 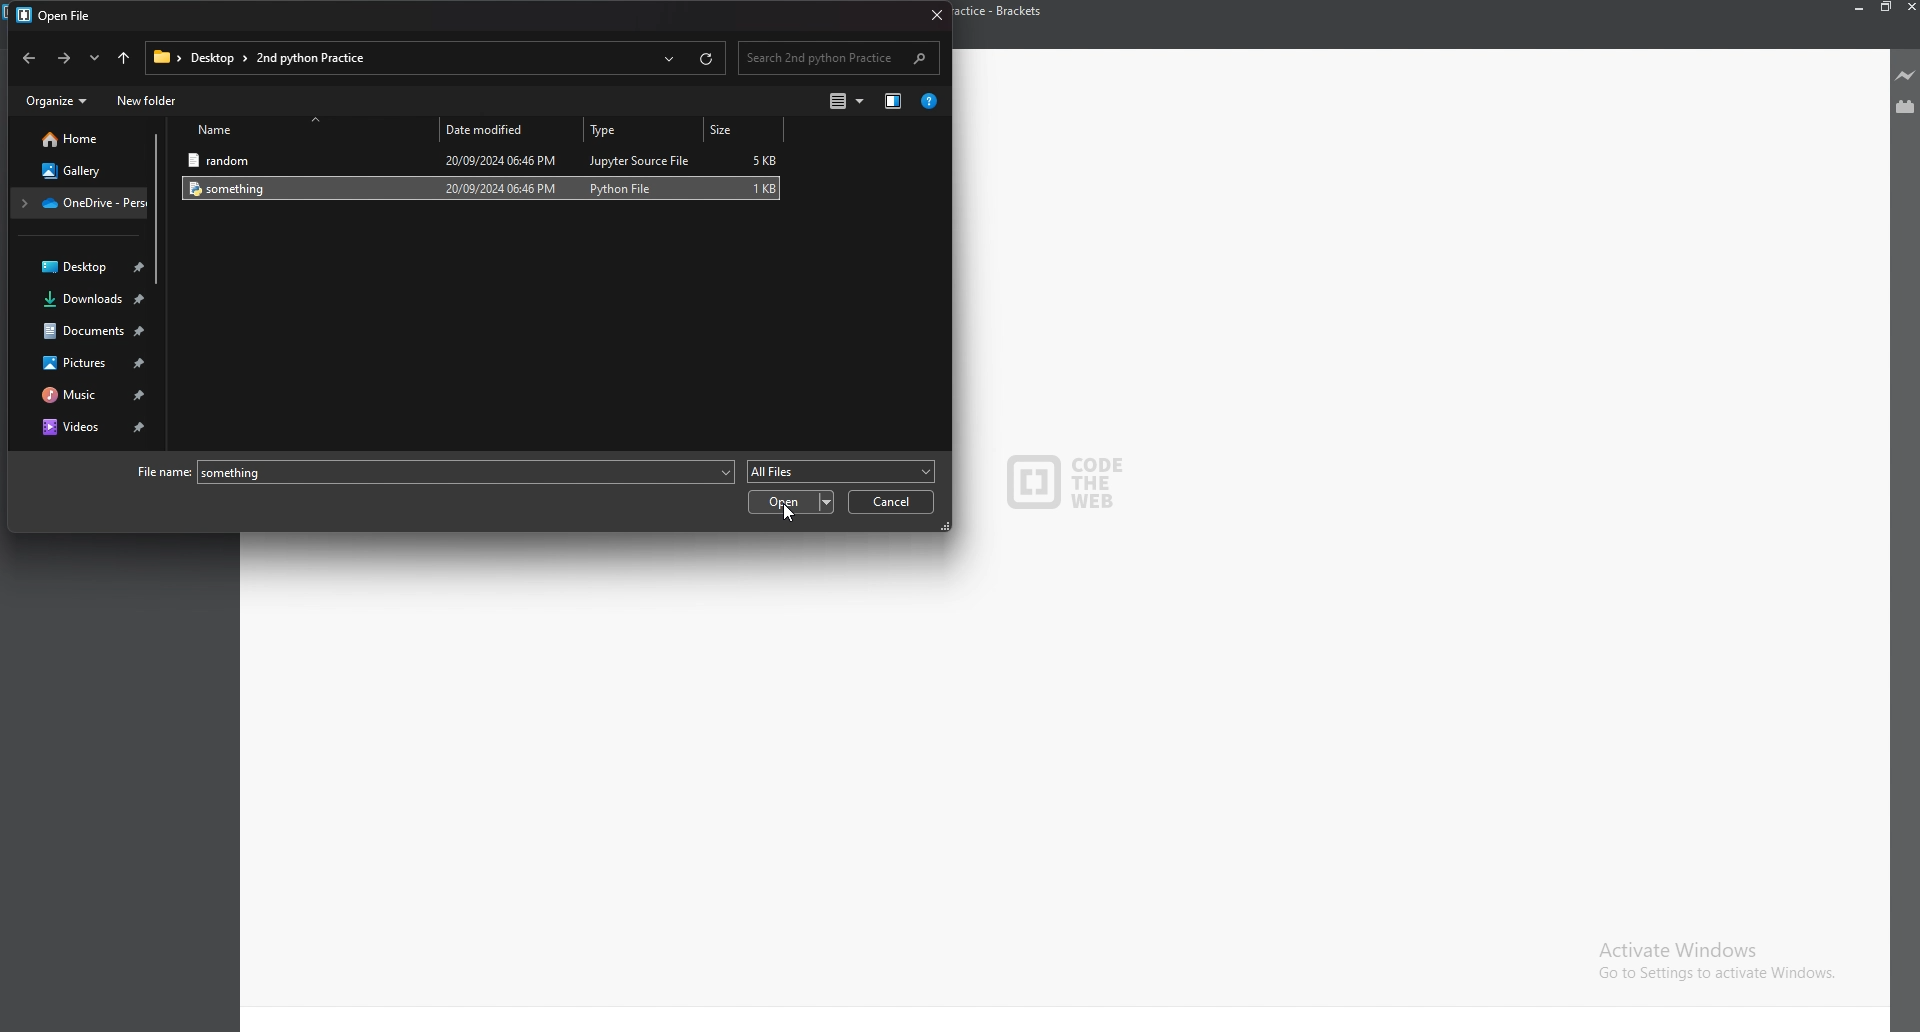 I want to click on open, so click(x=792, y=502).